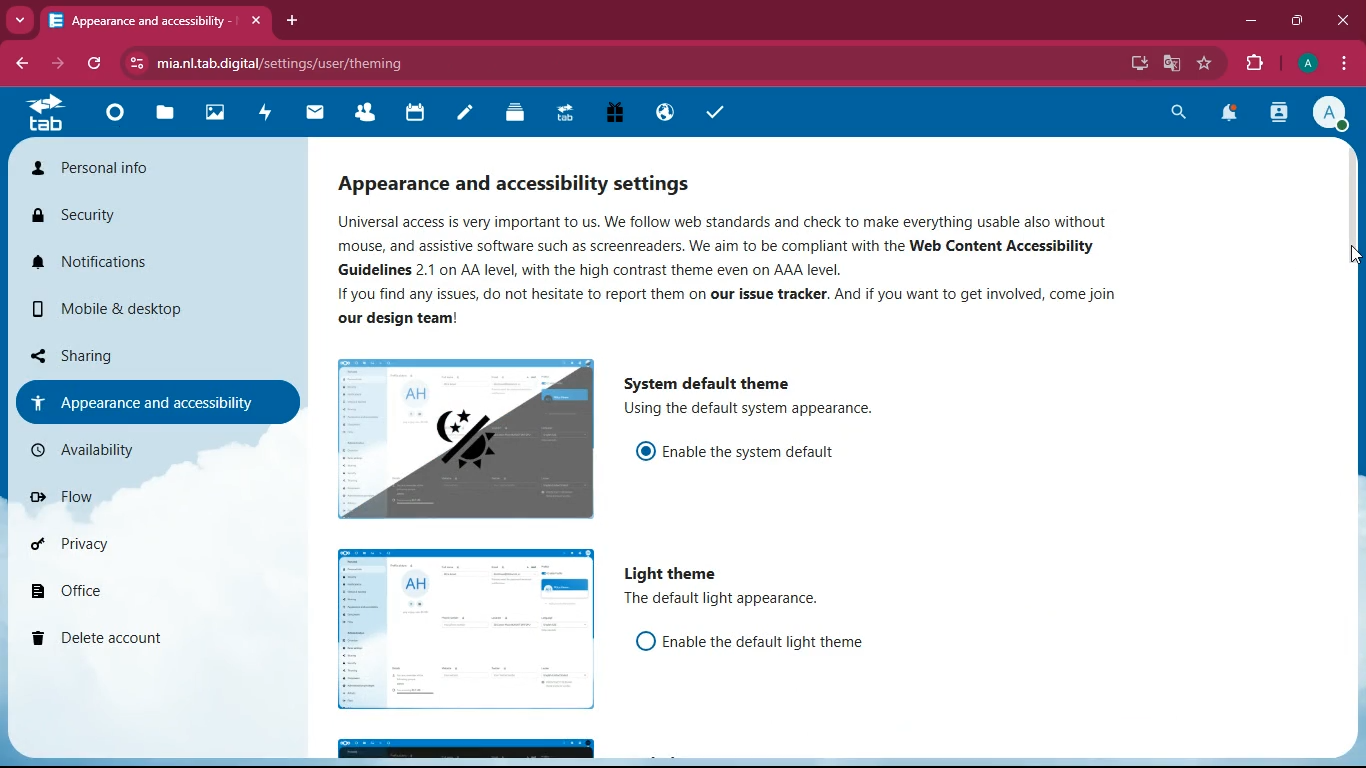 The height and width of the screenshot is (768, 1366). What do you see at coordinates (118, 117) in the screenshot?
I see `home` at bounding box center [118, 117].